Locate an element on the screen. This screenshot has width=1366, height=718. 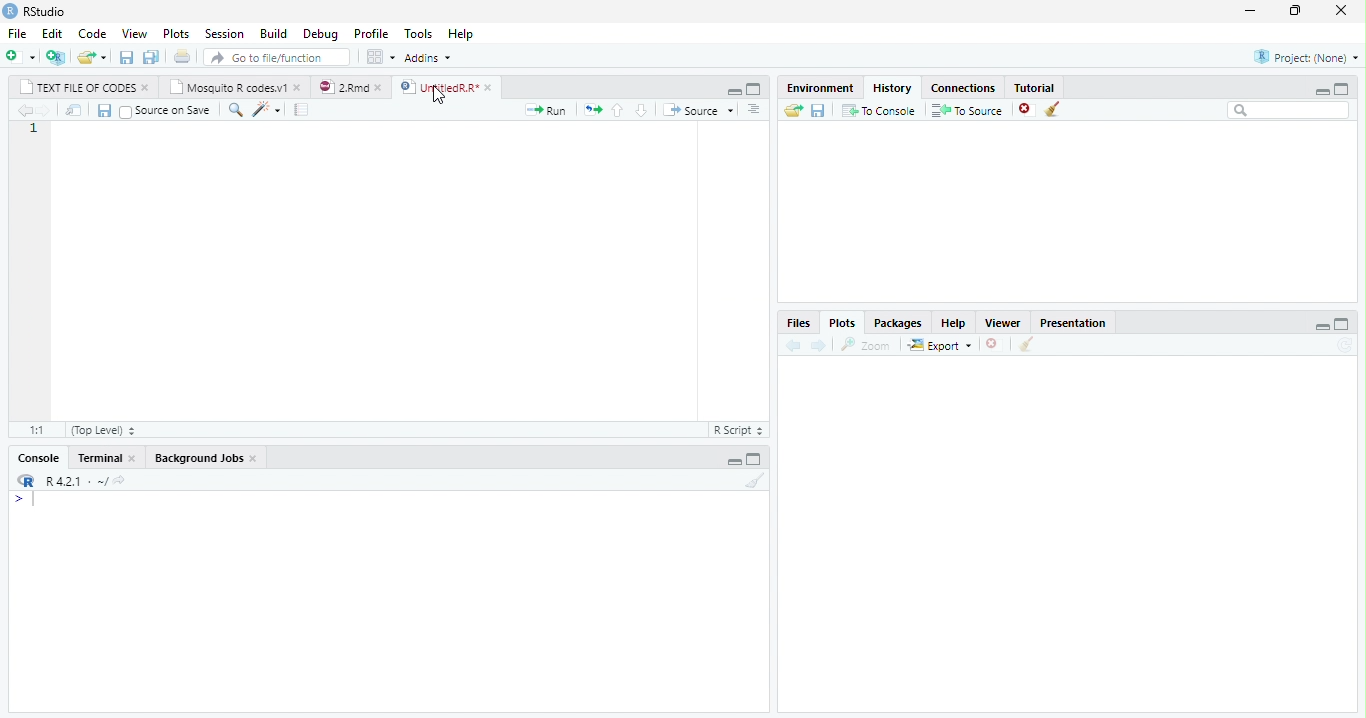
connections is located at coordinates (962, 88).